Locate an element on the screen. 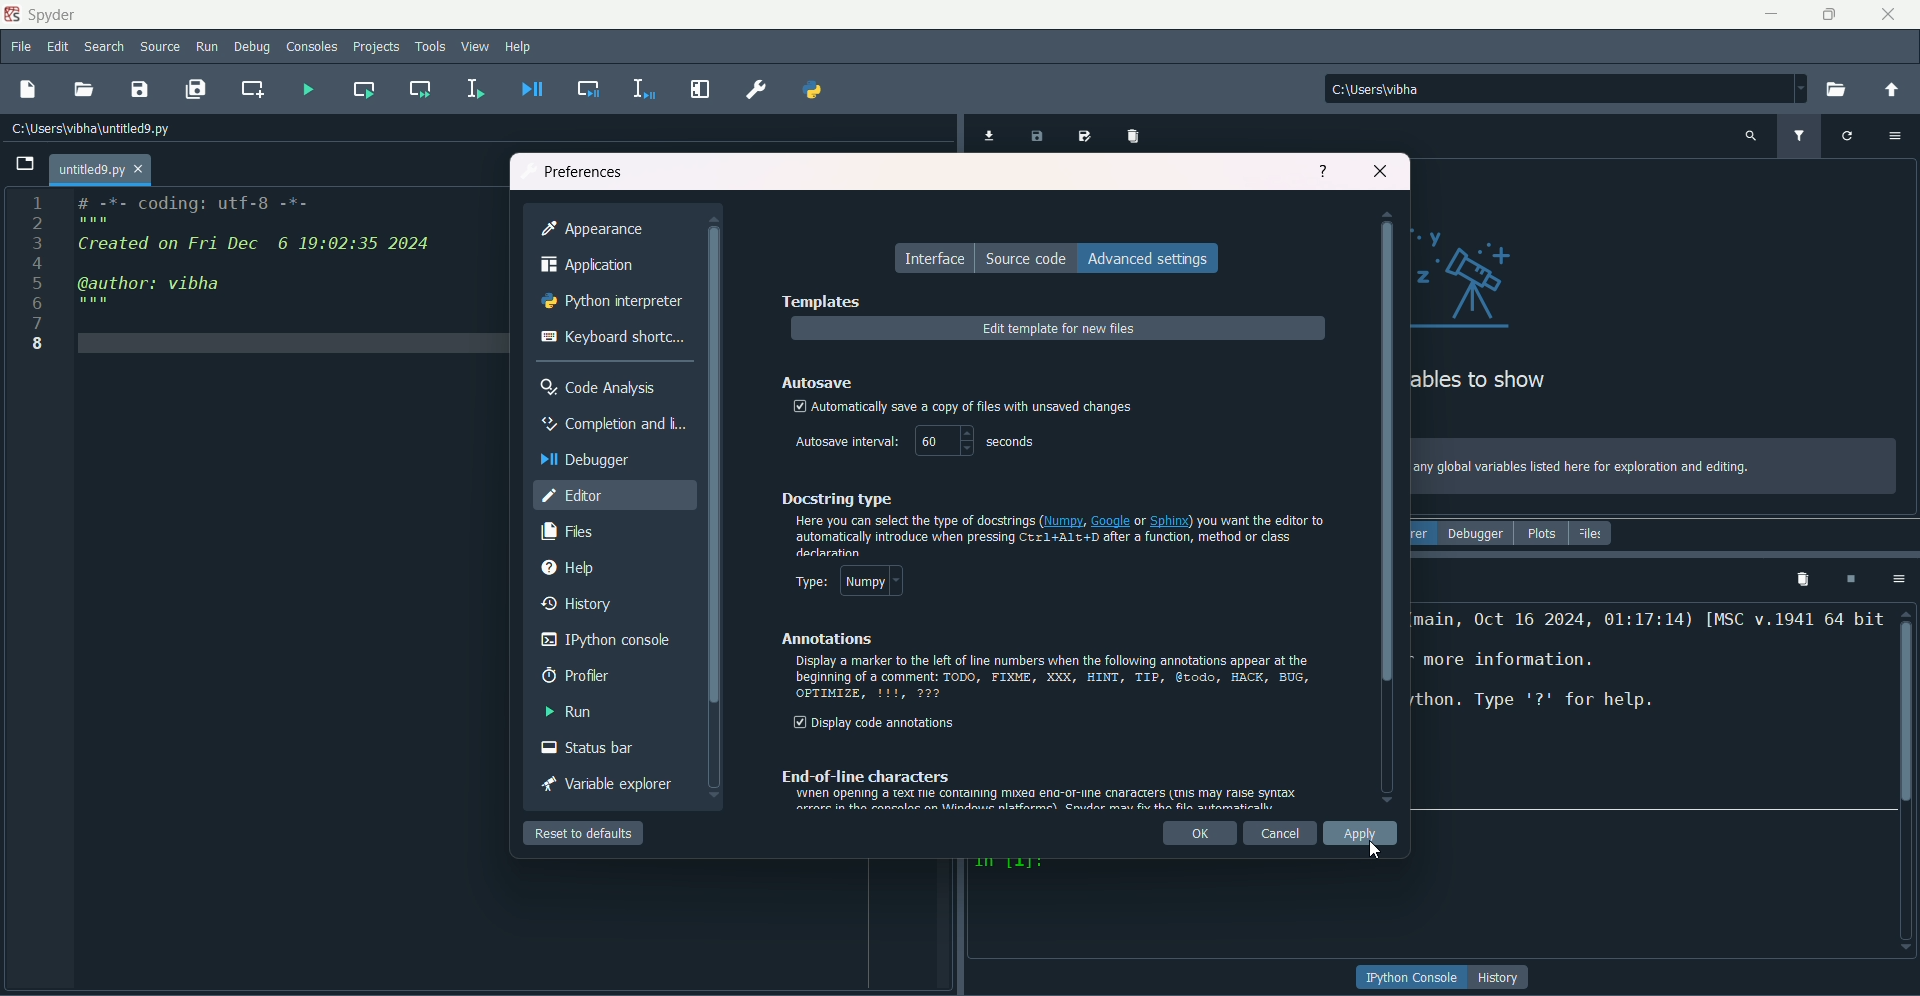  refresh variable is located at coordinates (1847, 134).